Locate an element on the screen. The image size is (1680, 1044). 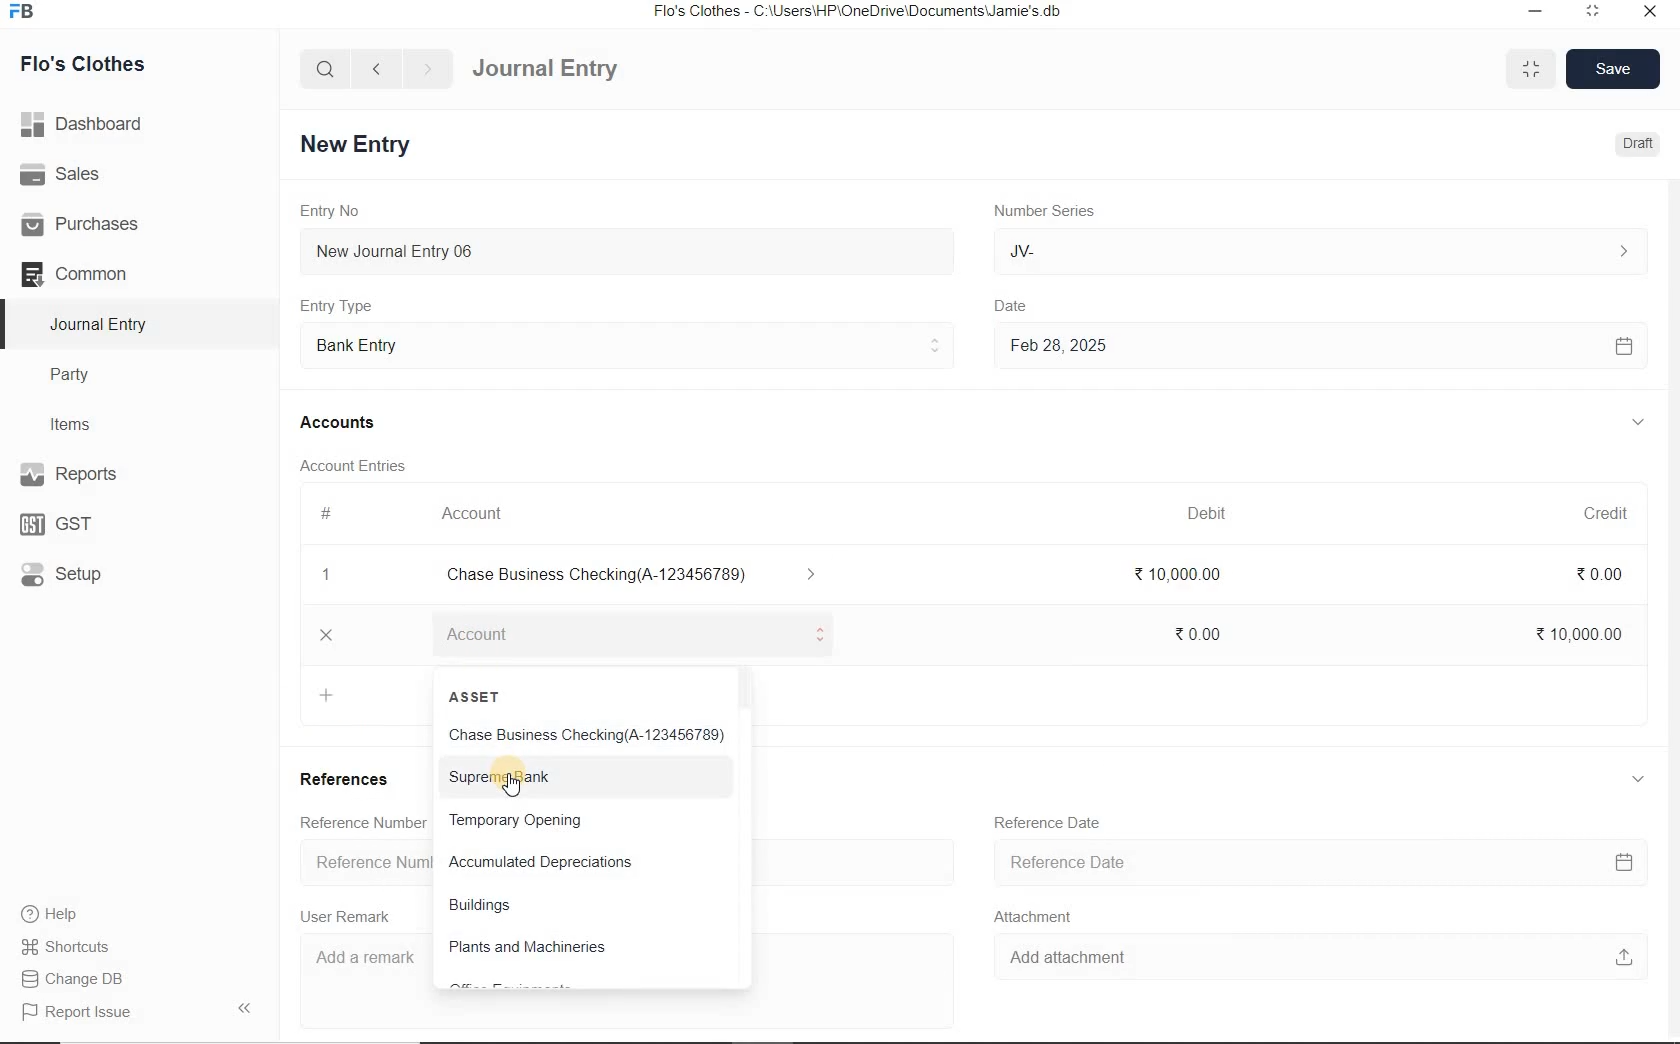
cursor is located at coordinates (511, 788).